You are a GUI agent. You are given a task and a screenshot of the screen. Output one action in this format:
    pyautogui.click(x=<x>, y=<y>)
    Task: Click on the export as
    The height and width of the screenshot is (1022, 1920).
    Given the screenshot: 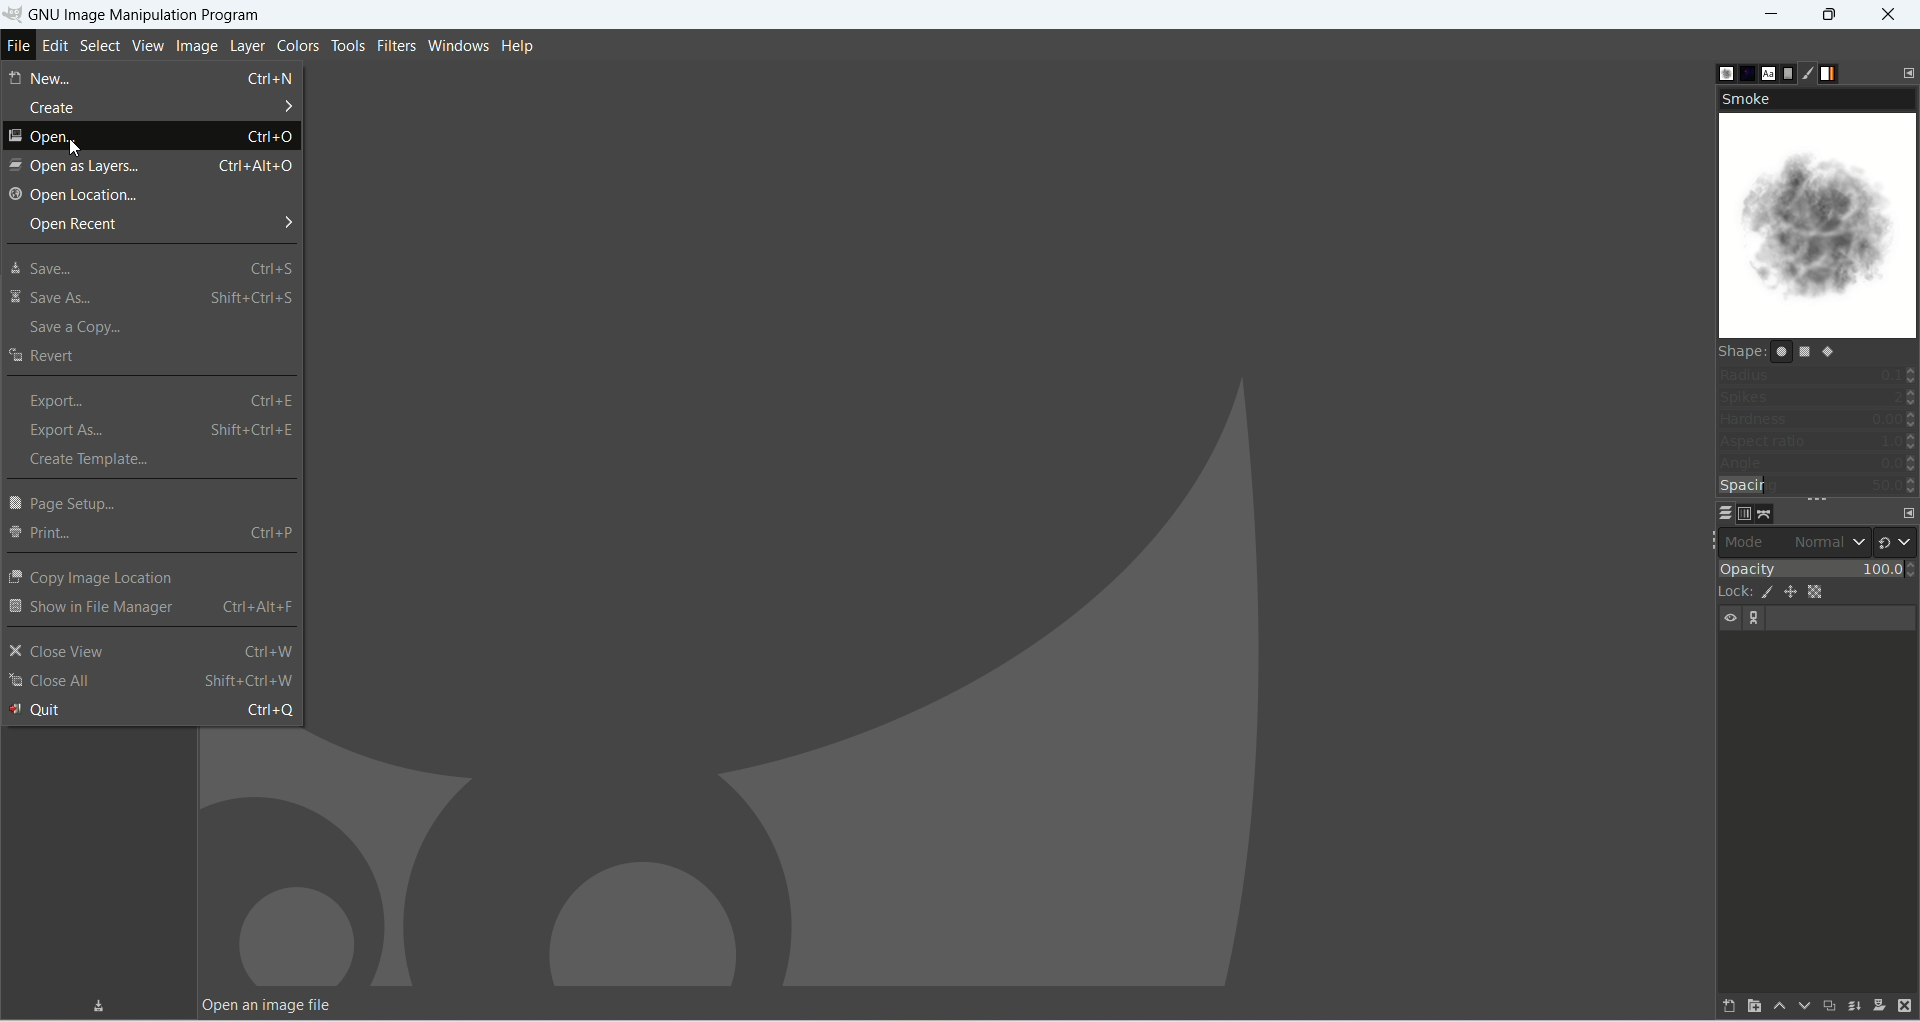 What is the action you would take?
    pyautogui.click(x=161, y=429)
    